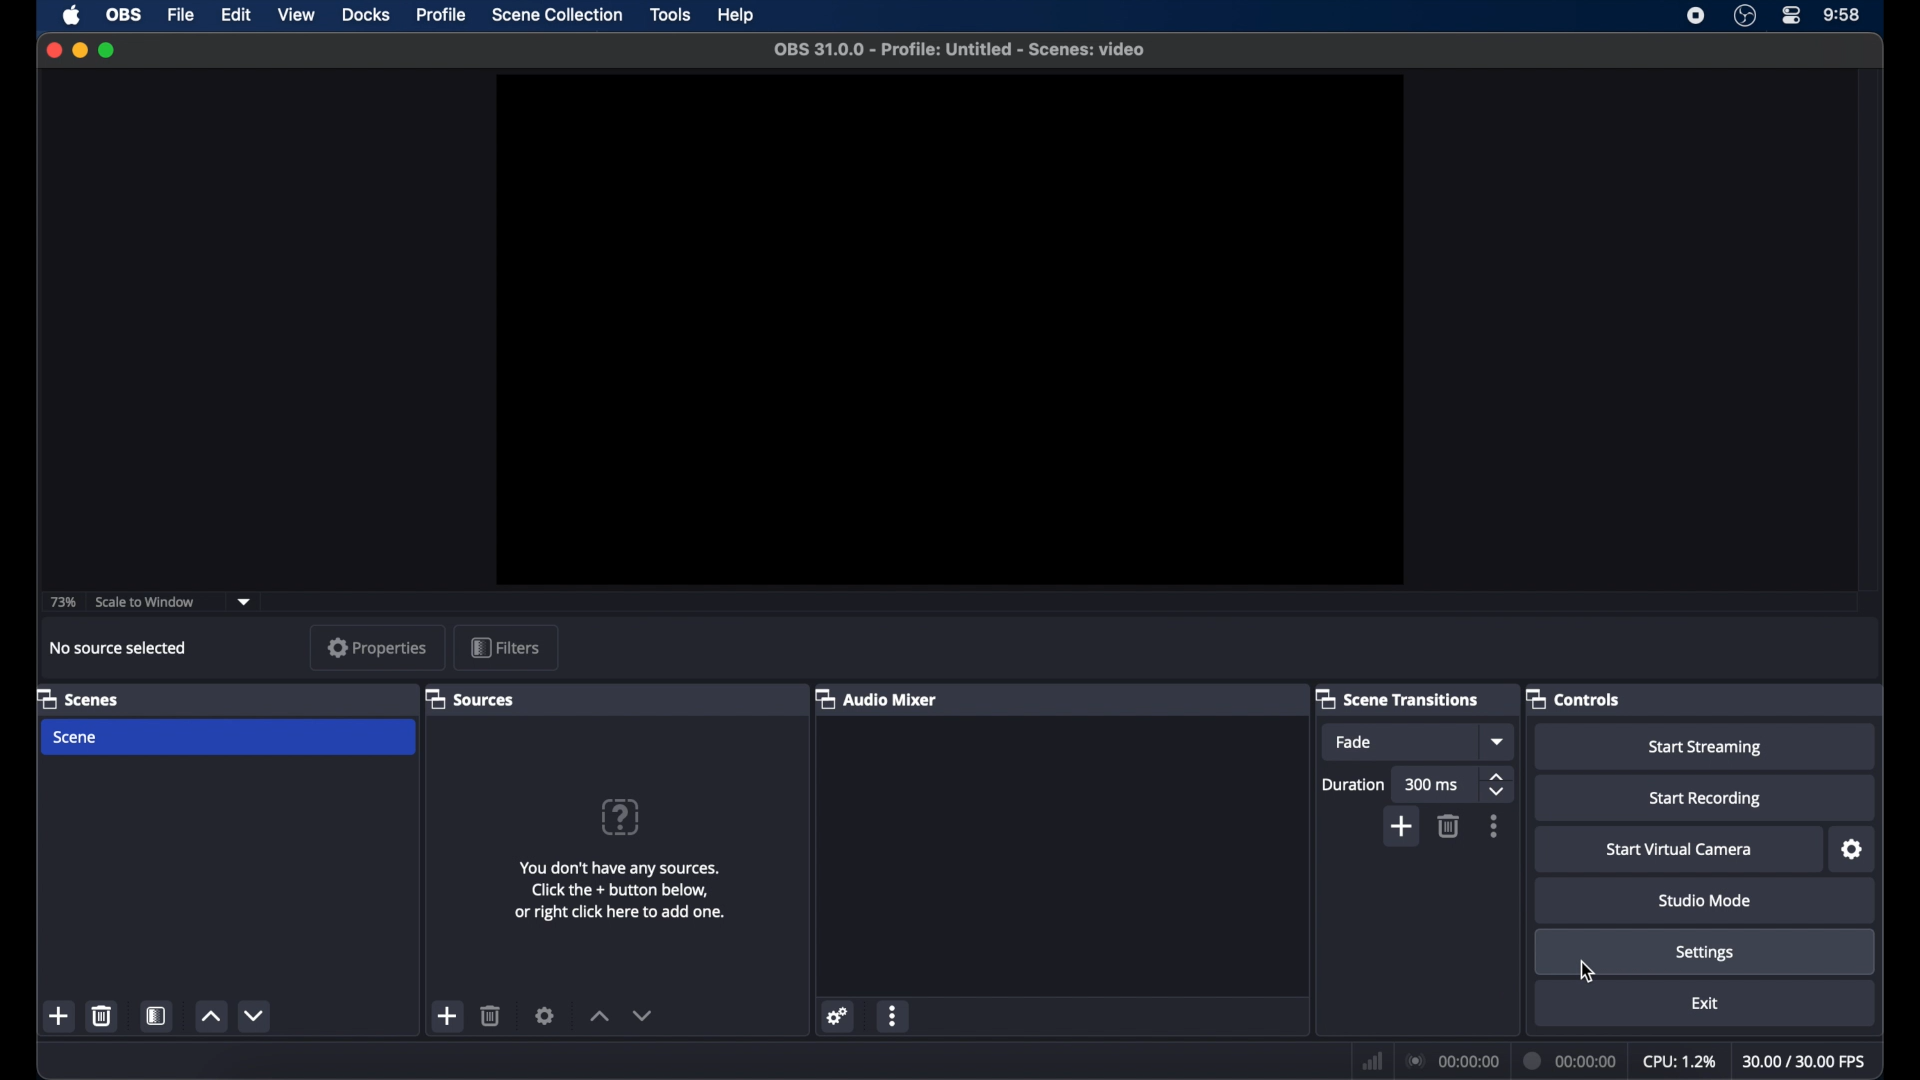  What do you see at coordinates (1498, 784) in the screenshot?
I see `stepper buttons` at bounding box center [1498, 784].